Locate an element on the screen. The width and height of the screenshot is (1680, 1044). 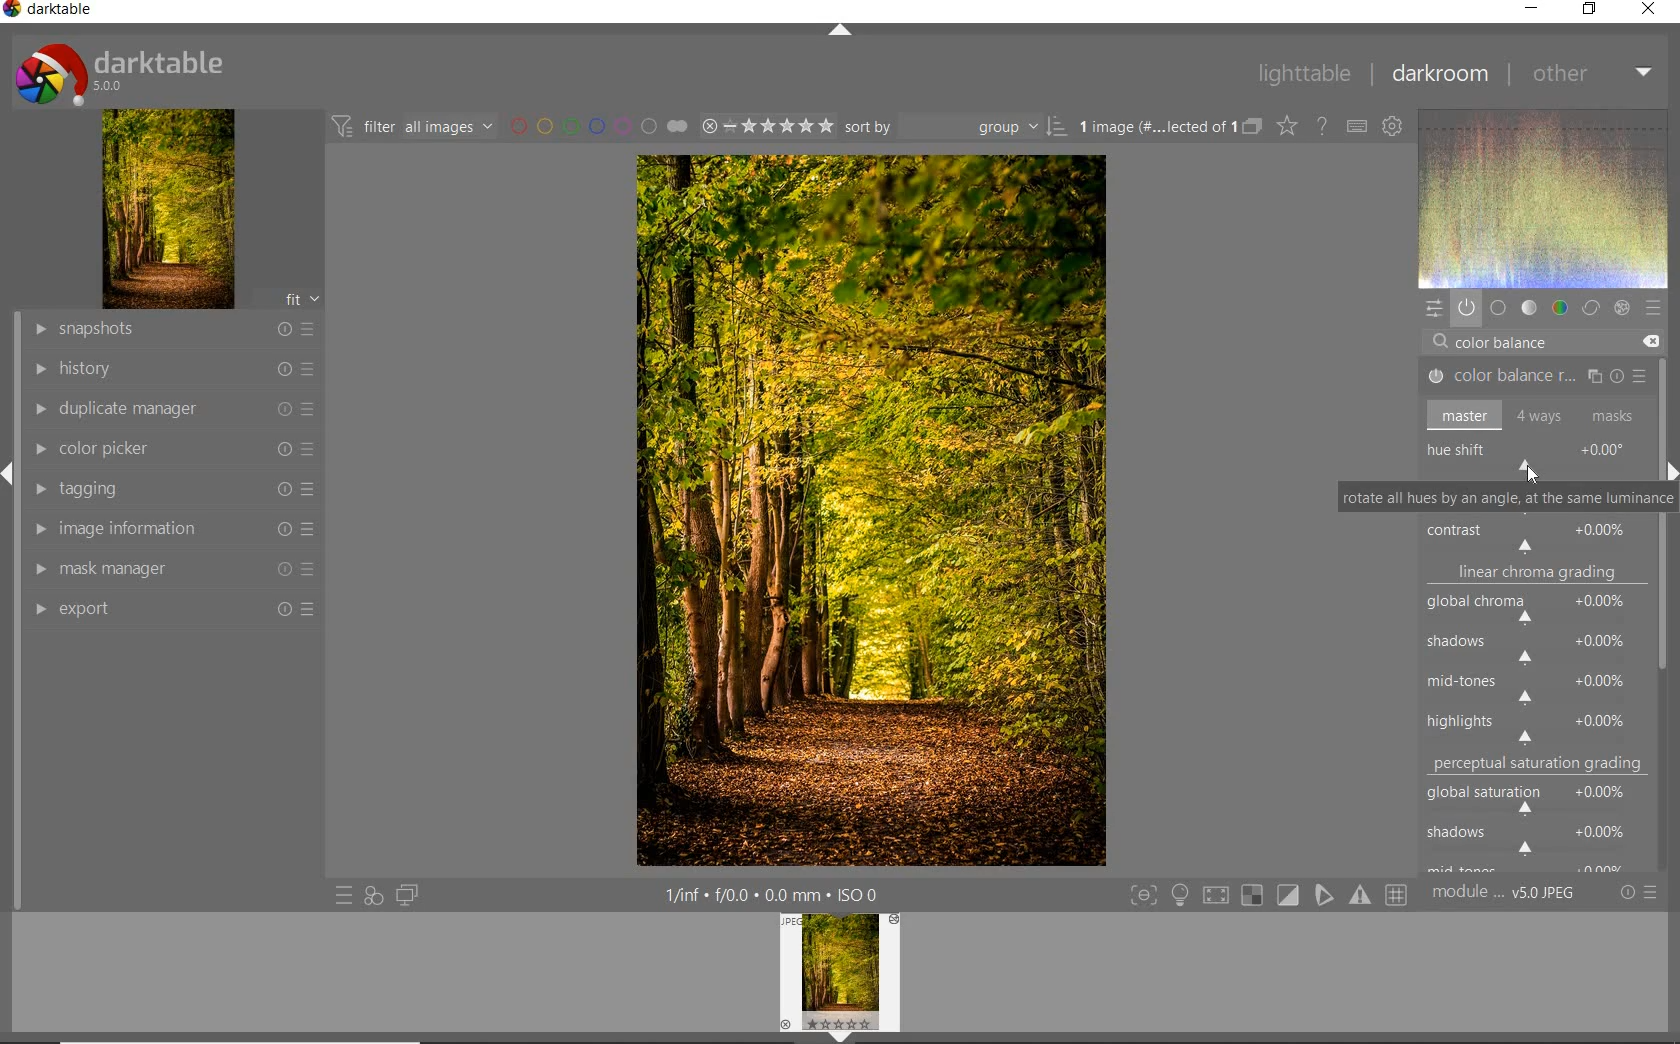
restore is located at coordinates (1588, 11).